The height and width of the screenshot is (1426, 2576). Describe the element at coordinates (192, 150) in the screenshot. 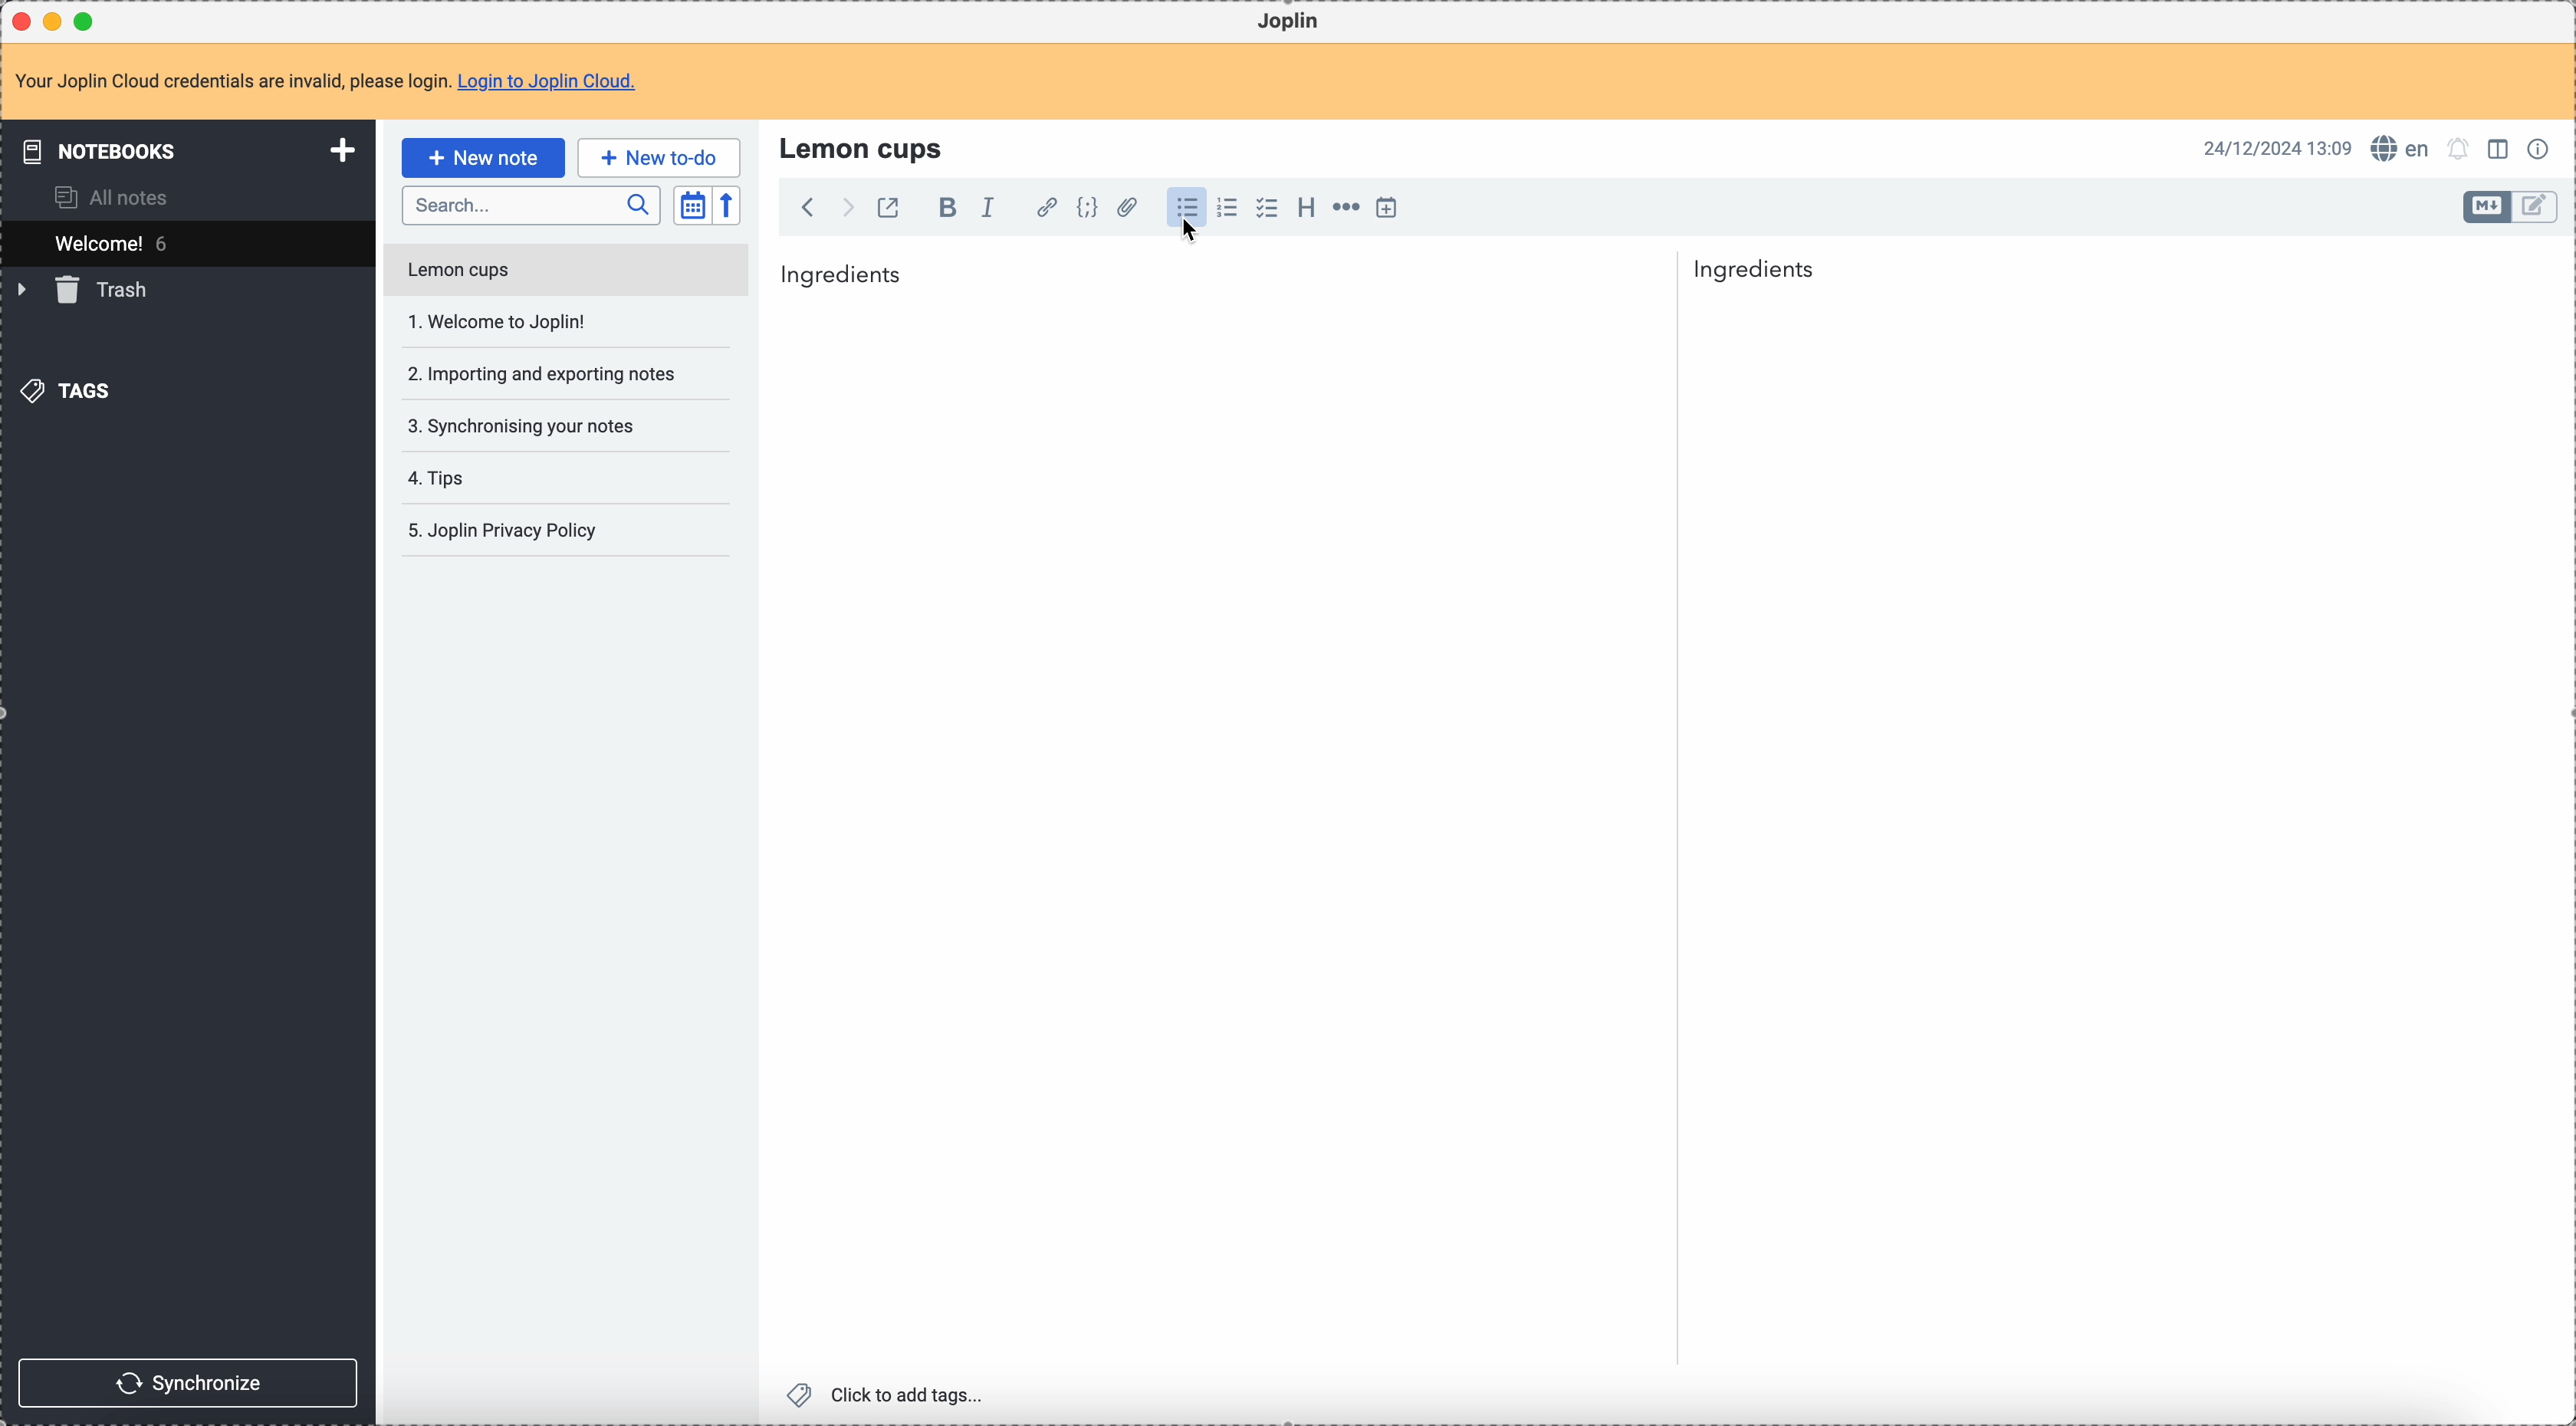

I see `notebooks` at that location.